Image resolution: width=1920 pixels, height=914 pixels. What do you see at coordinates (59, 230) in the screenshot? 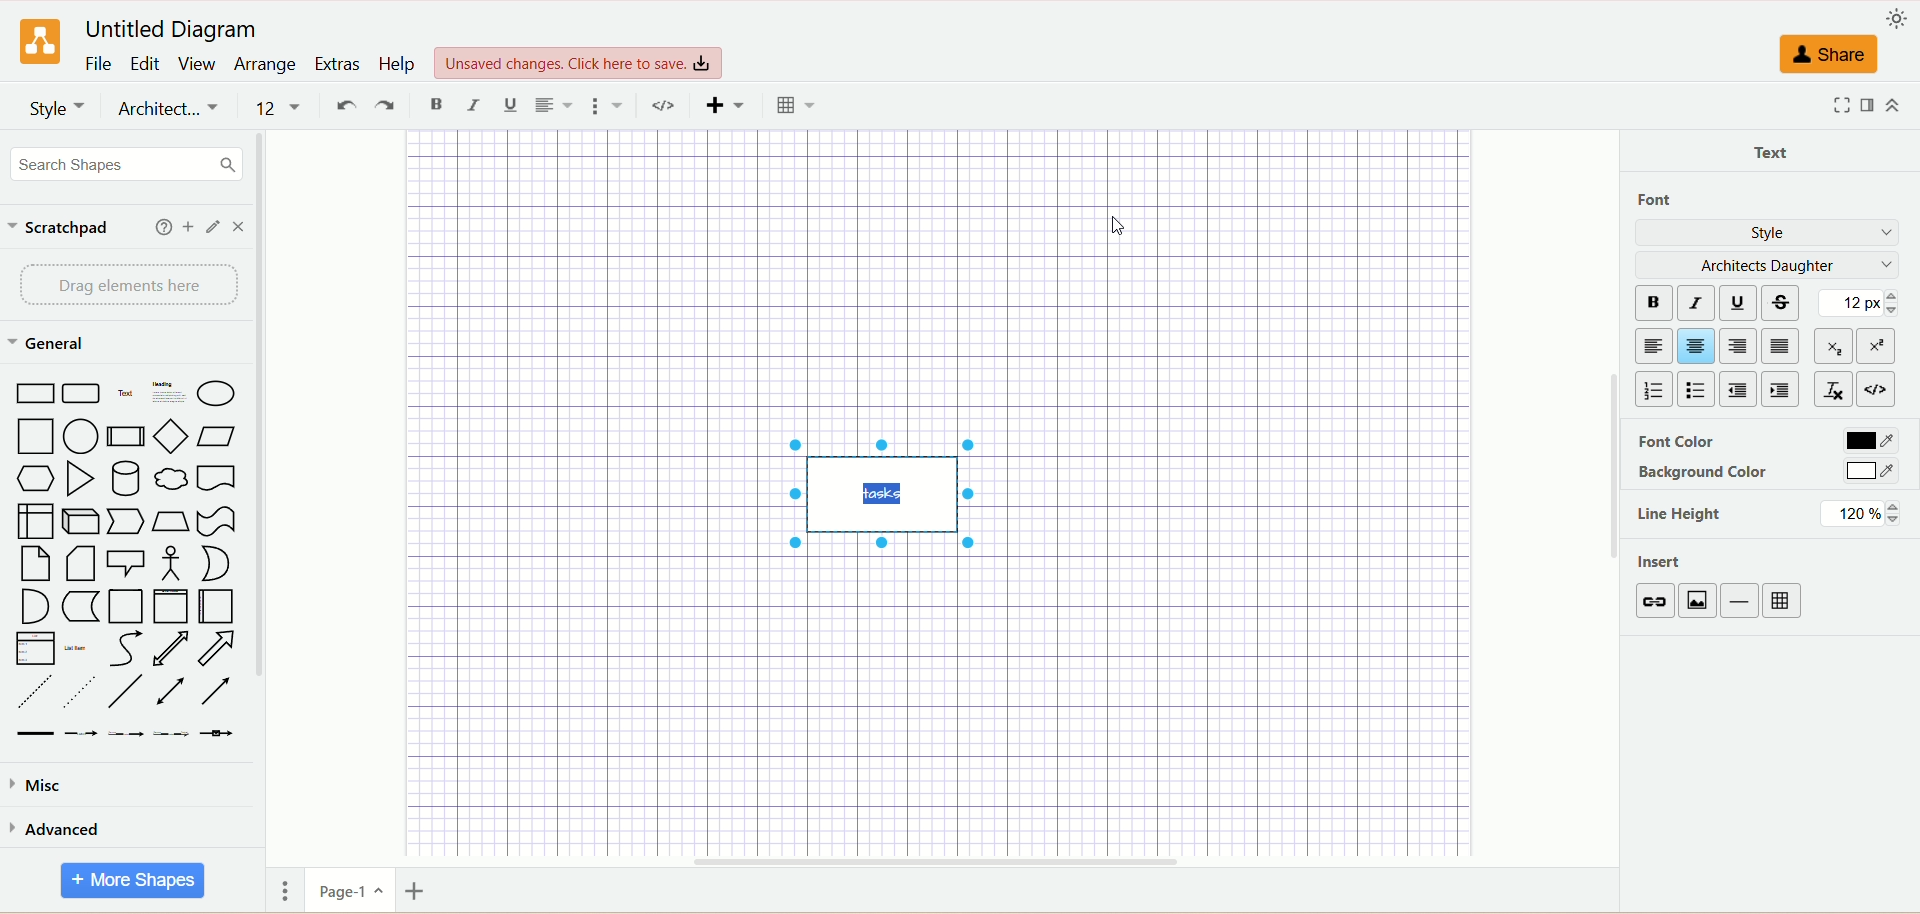
I see `scratchpad` at bounding box center [59, 230].